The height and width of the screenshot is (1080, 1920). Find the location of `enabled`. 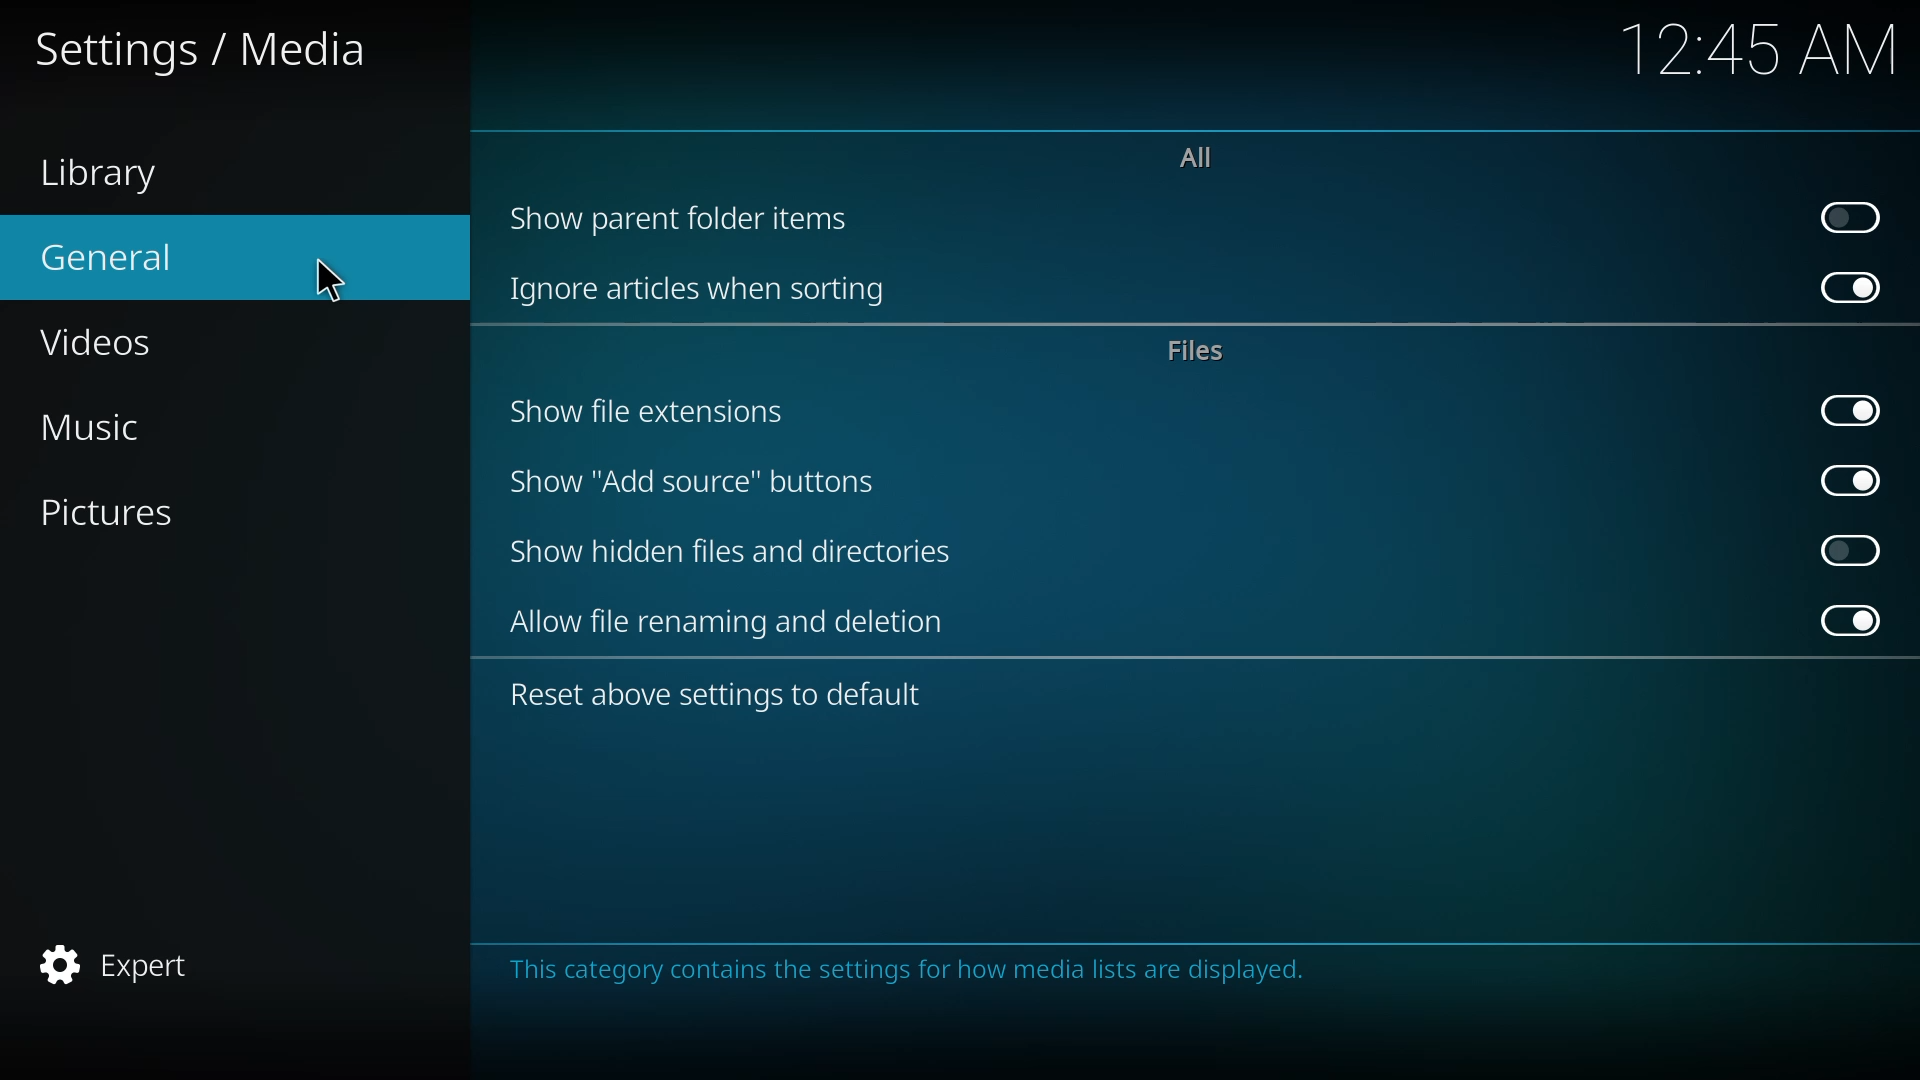

enabled is located at coordinates (1845, 620).